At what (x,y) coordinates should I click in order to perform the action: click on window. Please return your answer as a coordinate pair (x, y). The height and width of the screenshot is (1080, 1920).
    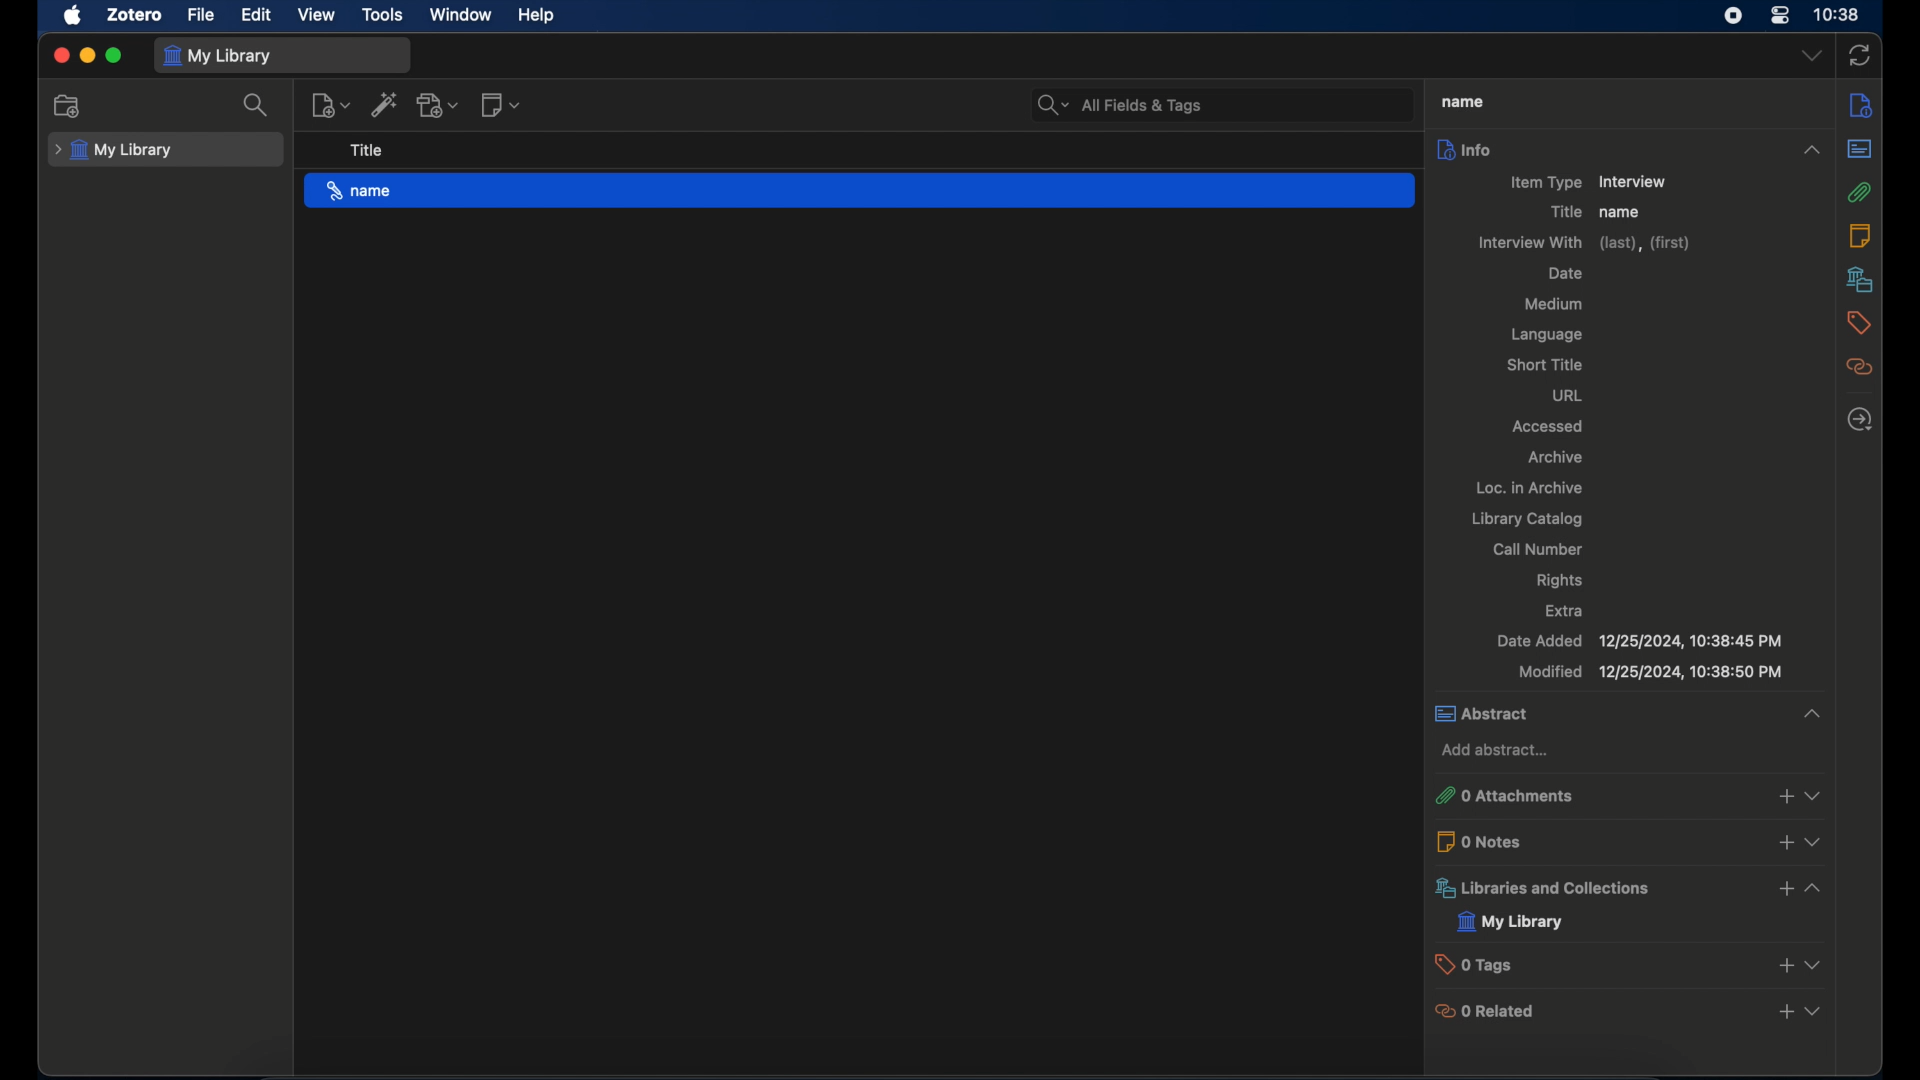
    Looking at the image, I should click on (461, 14).